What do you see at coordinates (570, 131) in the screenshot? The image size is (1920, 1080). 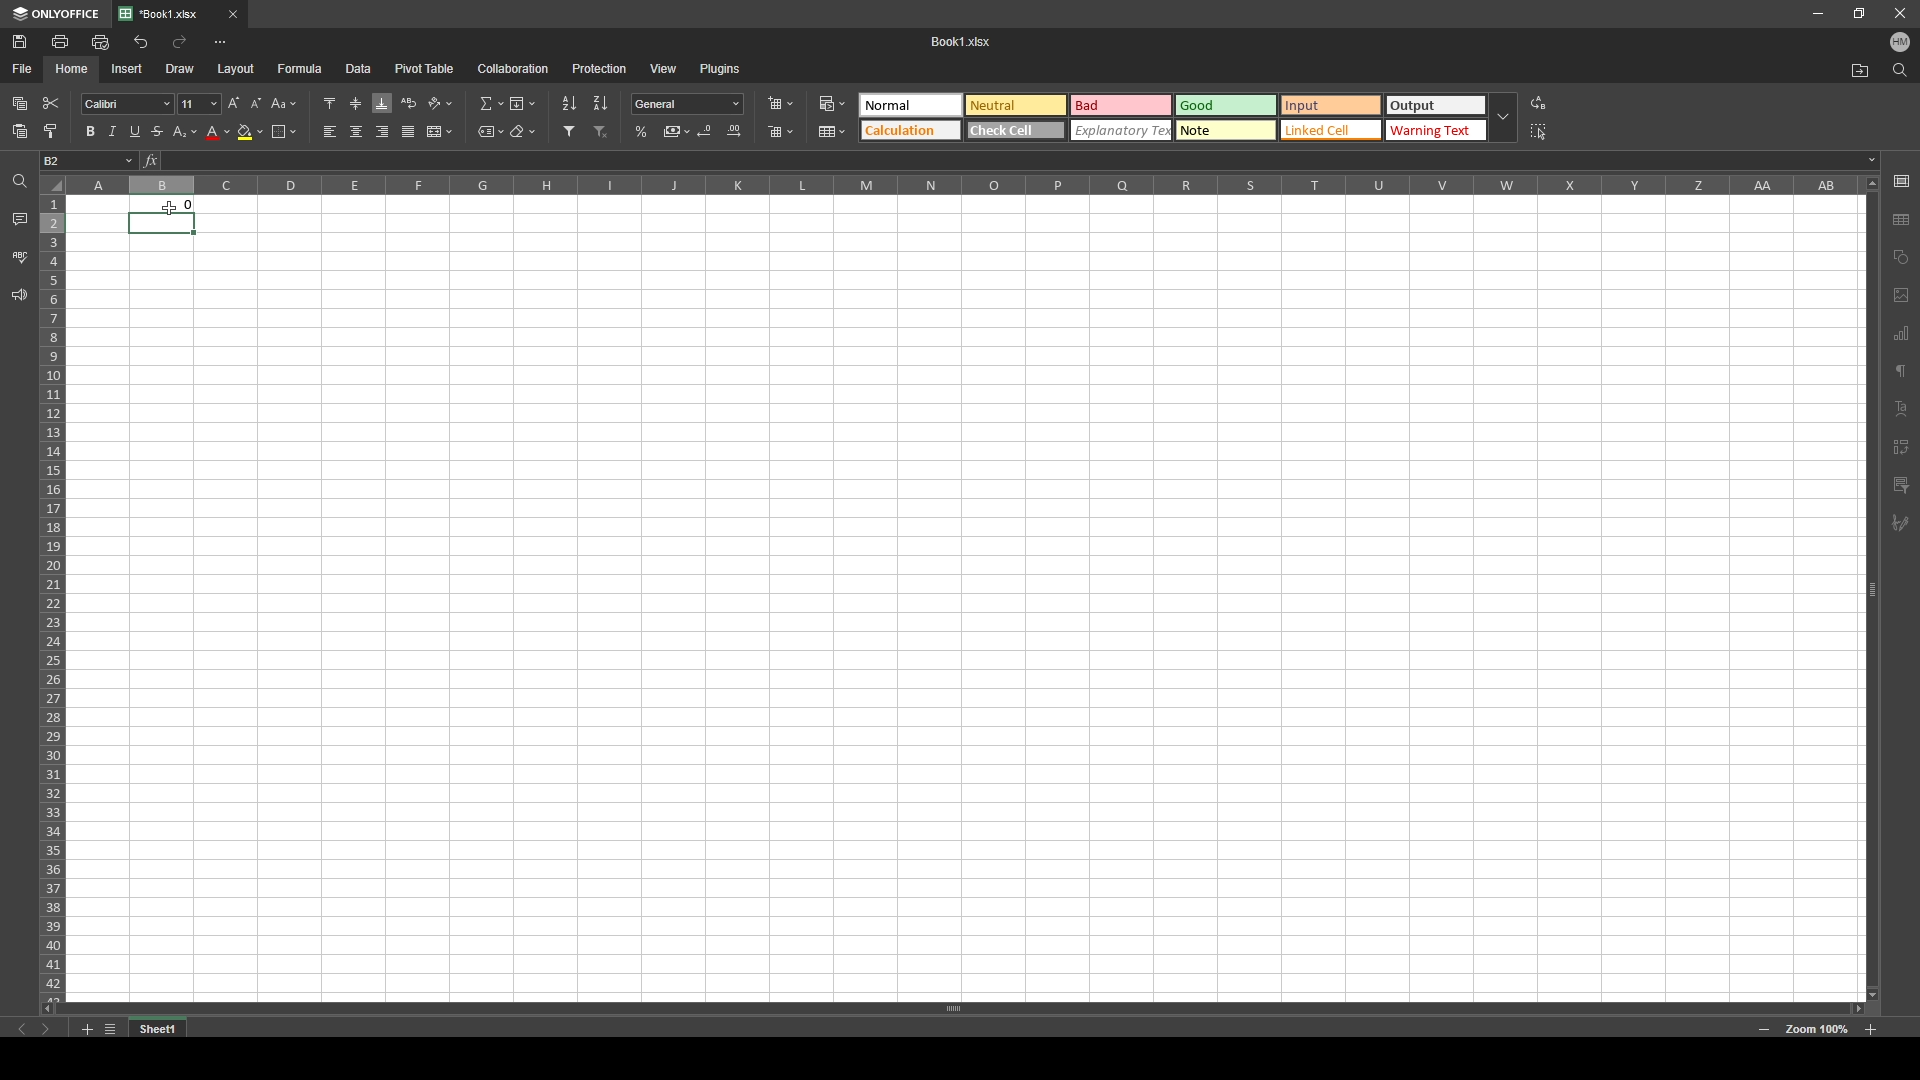 I see `filter` at bounding box center [570, 131].